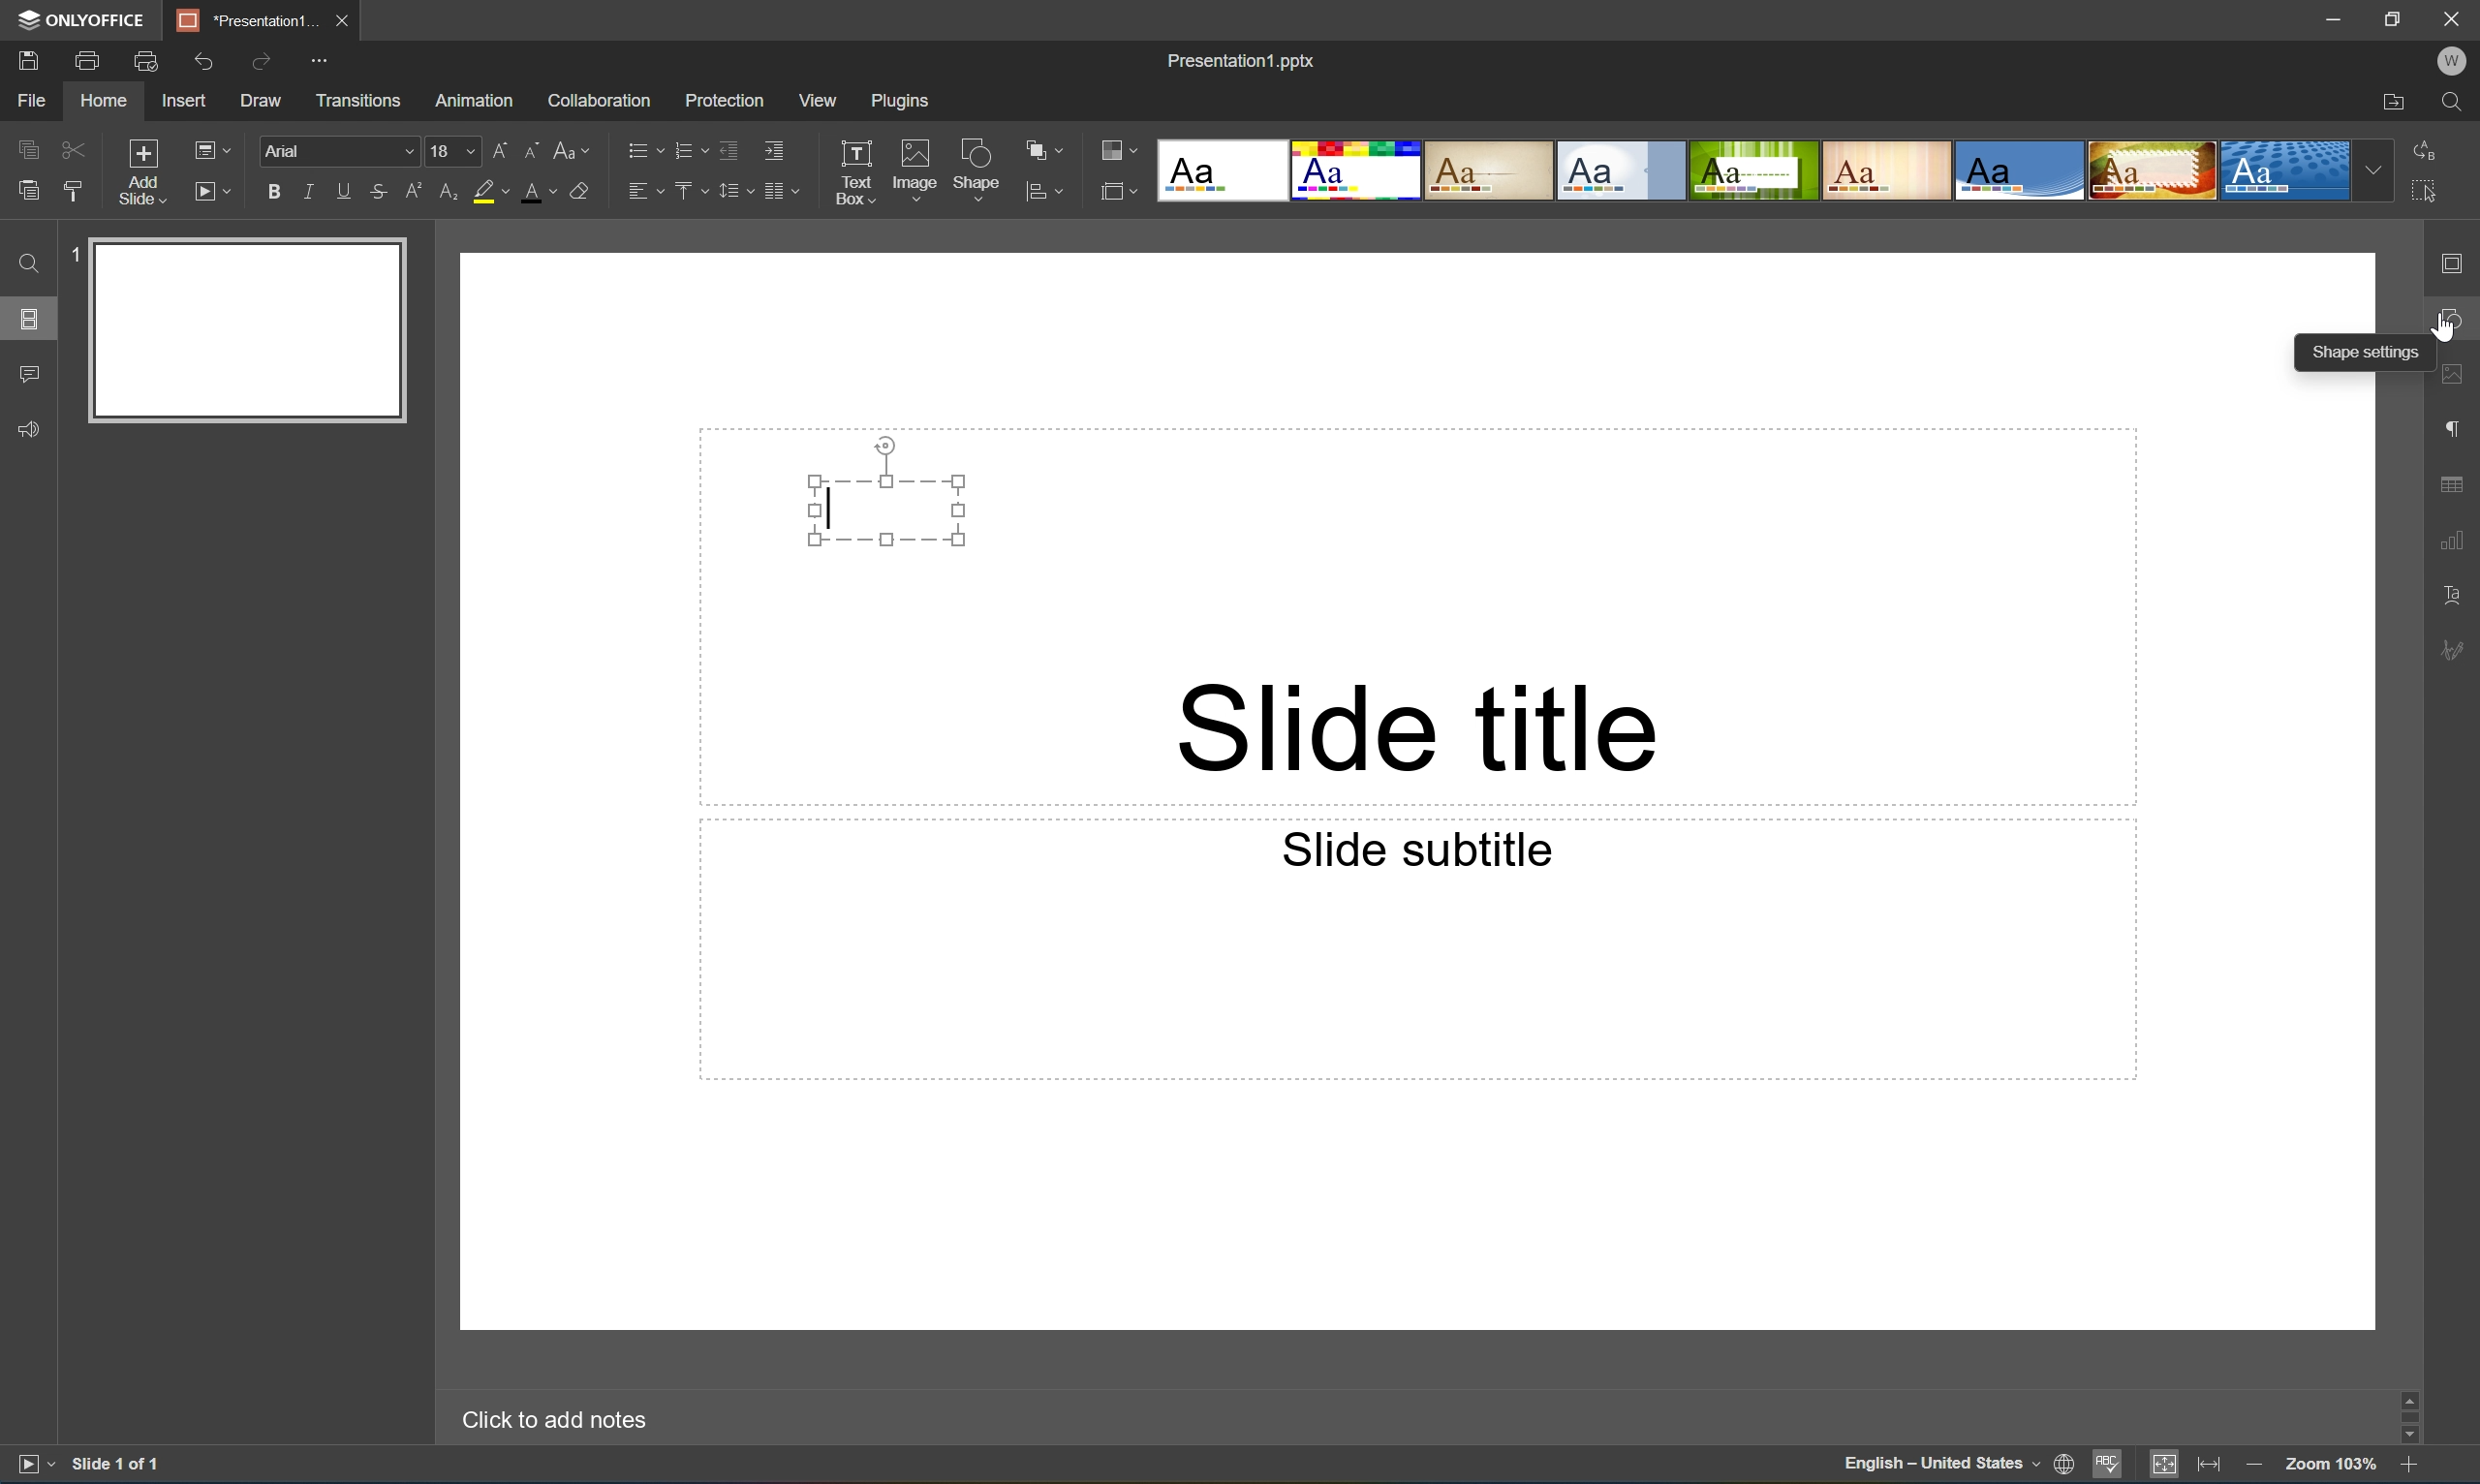  What do you see at coordinates (264, 64) in the screenshot?
I see `Redo` at bounding box center [264, 64].